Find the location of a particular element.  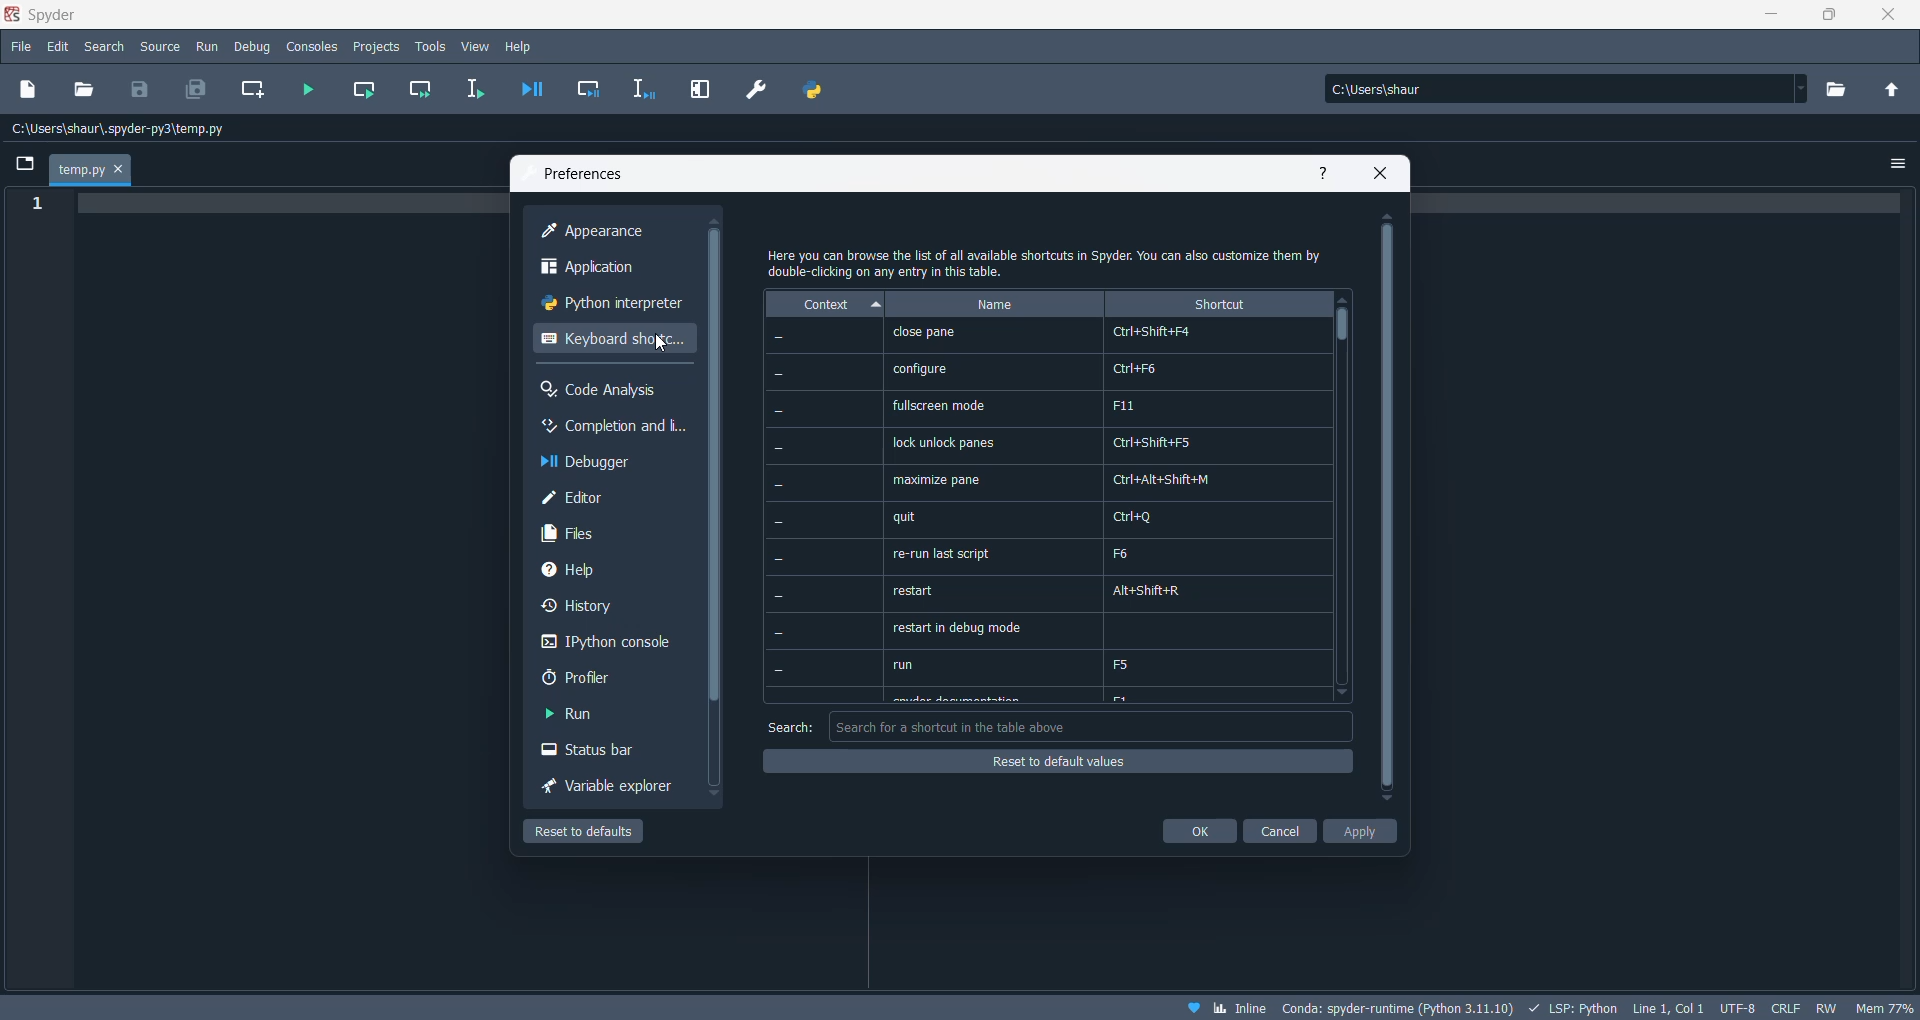

line and column number is located at coordinates (1664, 1008).